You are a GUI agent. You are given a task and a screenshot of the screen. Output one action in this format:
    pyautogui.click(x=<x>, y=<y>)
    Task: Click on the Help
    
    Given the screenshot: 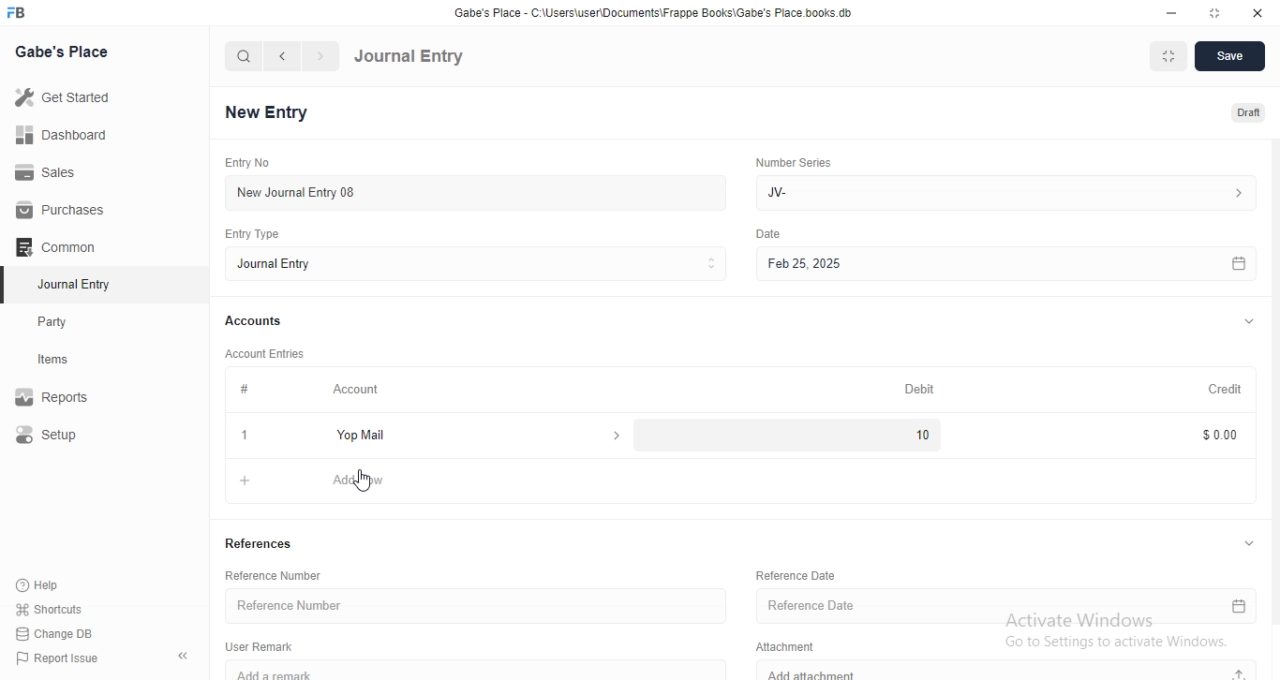 What is the action you would take?
    pyautogui.click(x=63, y=584)
    